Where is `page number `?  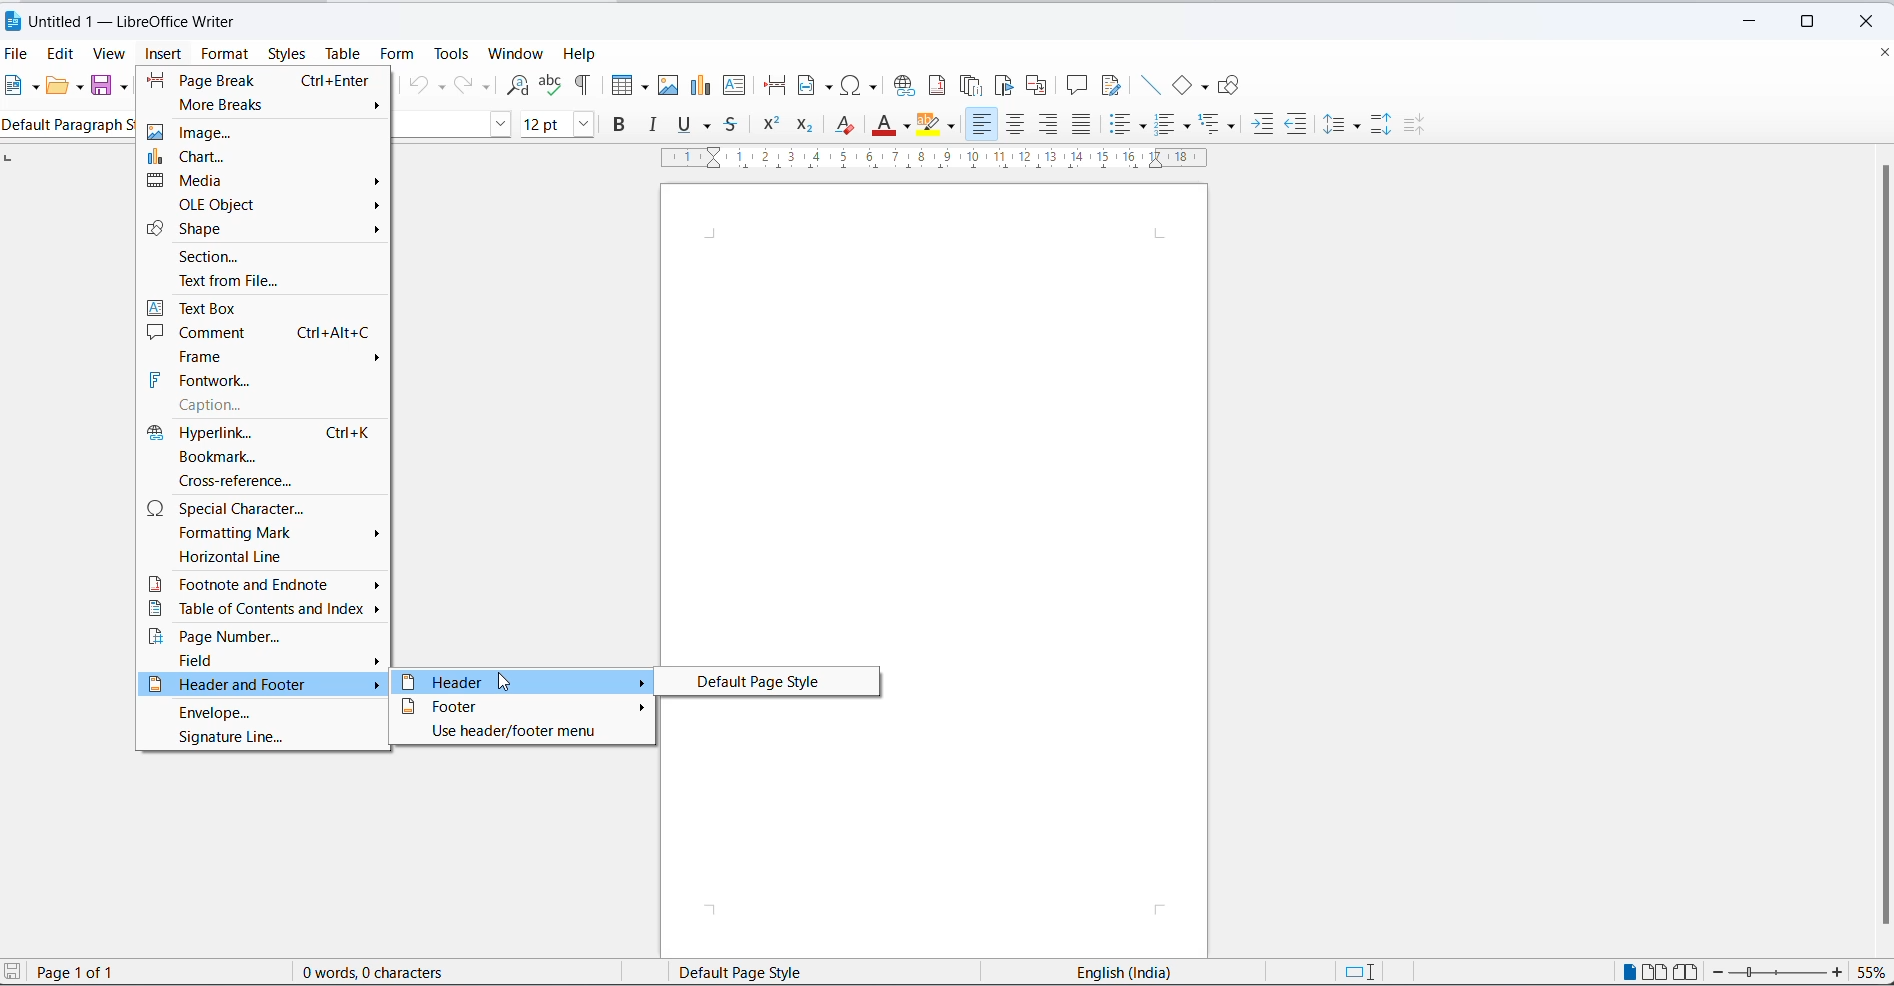 page number  is located at coordinates (263, 641).